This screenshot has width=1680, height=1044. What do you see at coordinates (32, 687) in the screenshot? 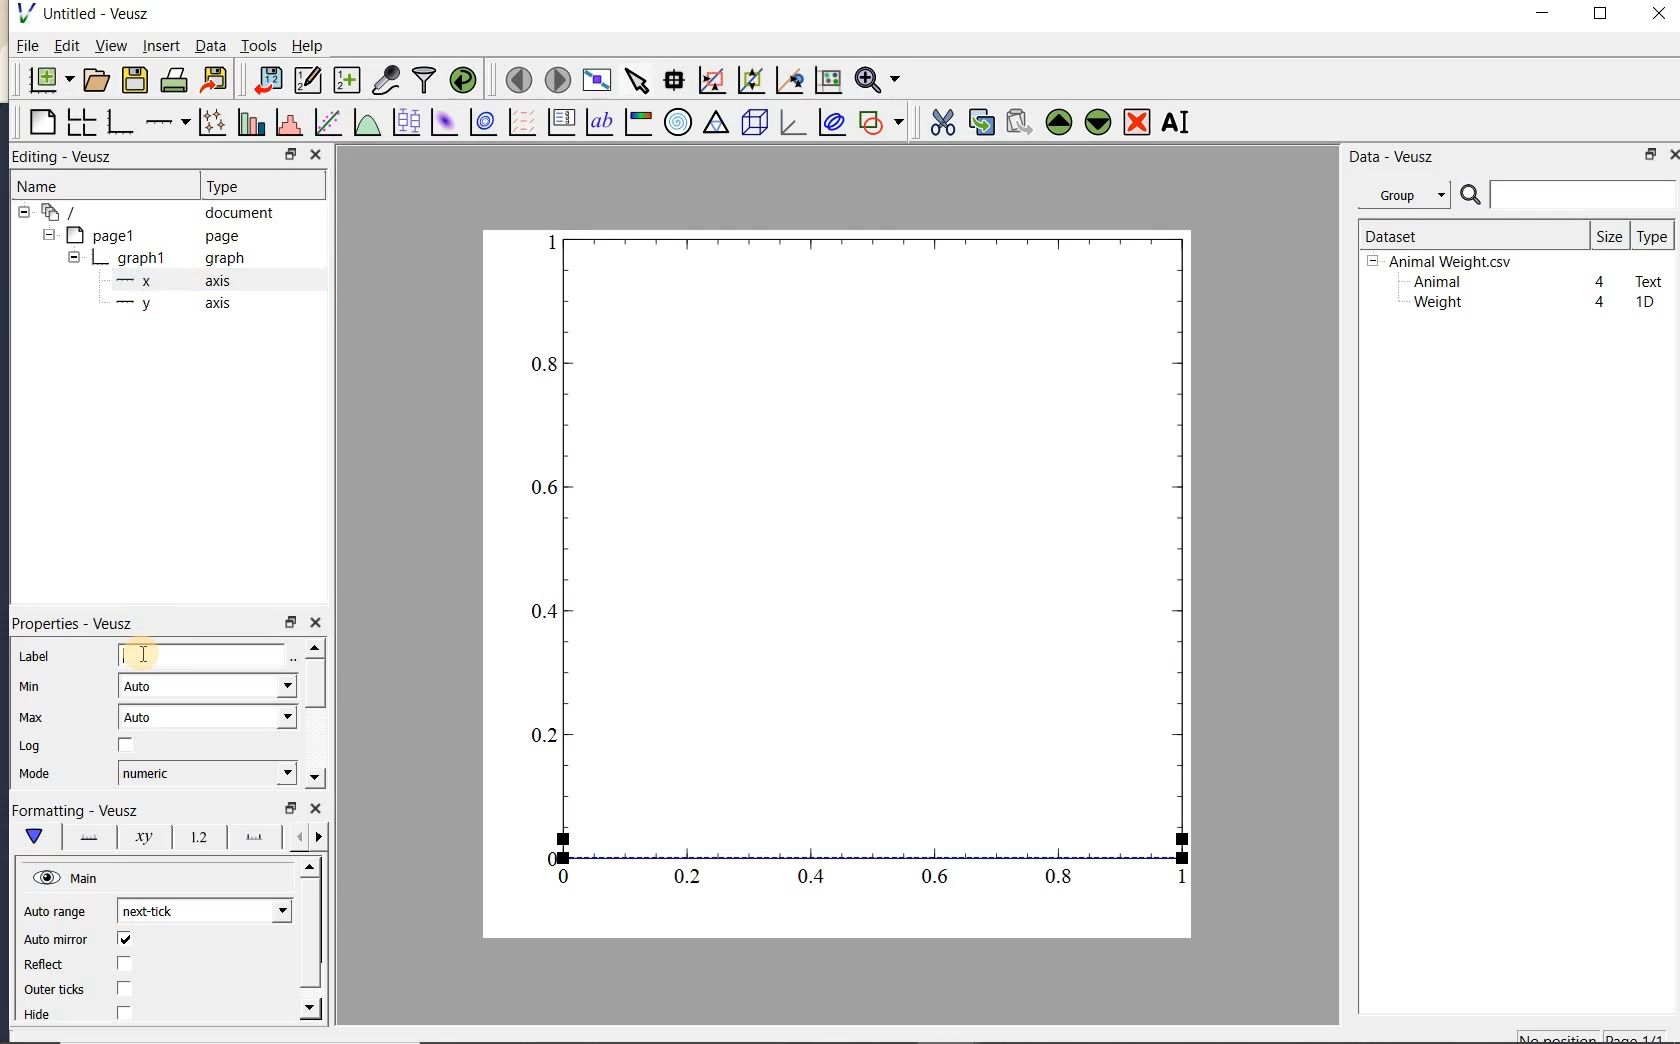
I see `Min` at bounding box center [32, 687].